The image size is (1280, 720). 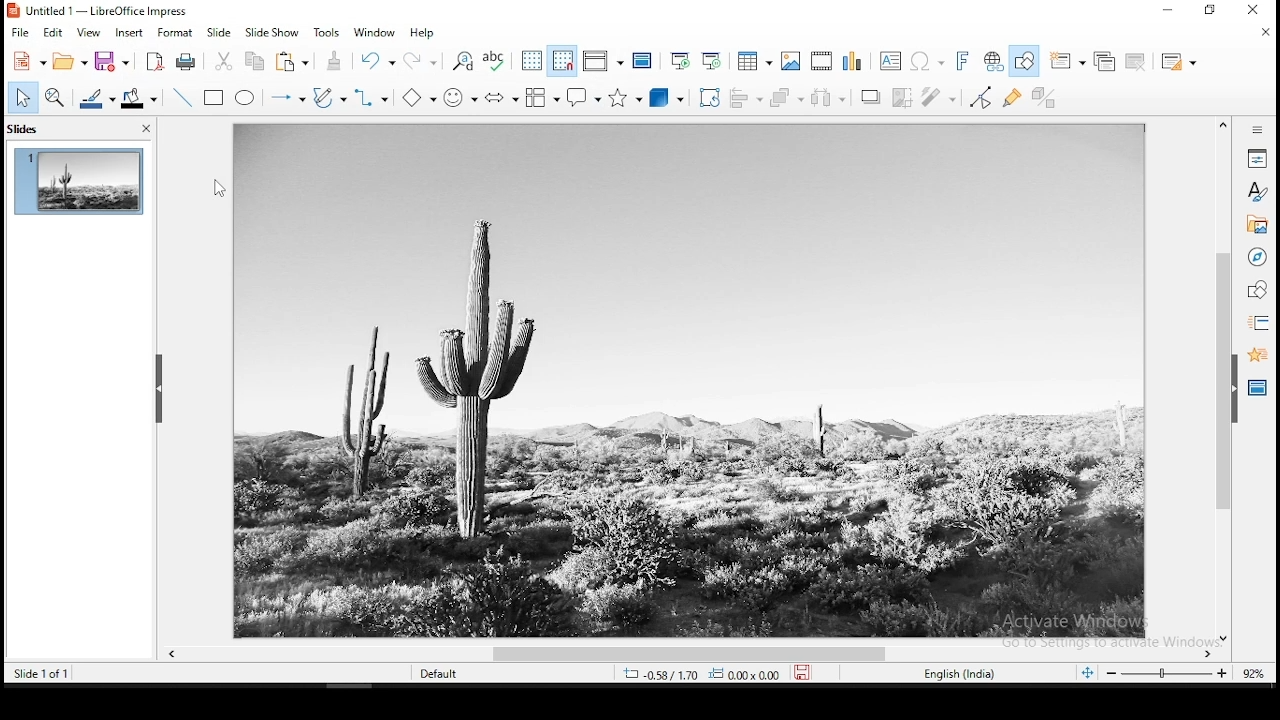 What do you see at coordinates (542, 97) in the screenshot?
I see `flowchart` at bounding box center [542, 97].